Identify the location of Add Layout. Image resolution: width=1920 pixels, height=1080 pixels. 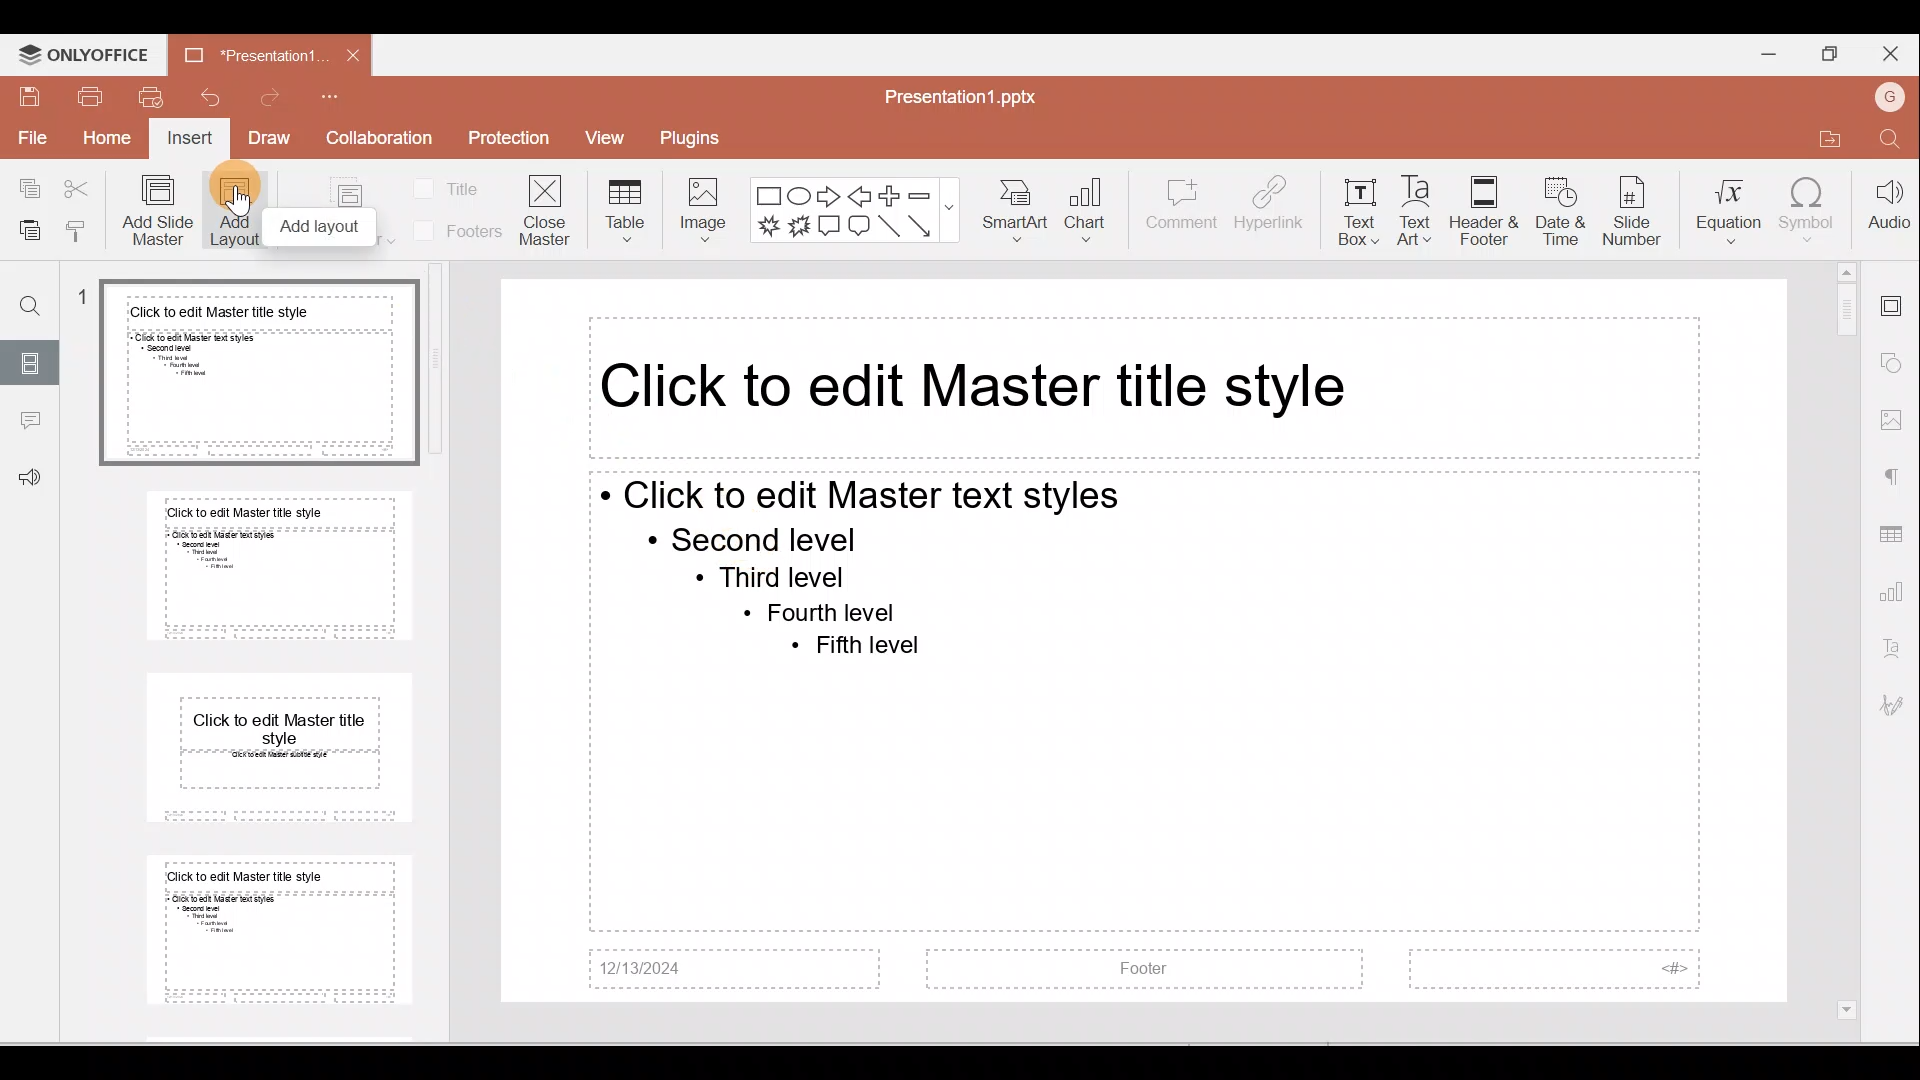
(236, 211).